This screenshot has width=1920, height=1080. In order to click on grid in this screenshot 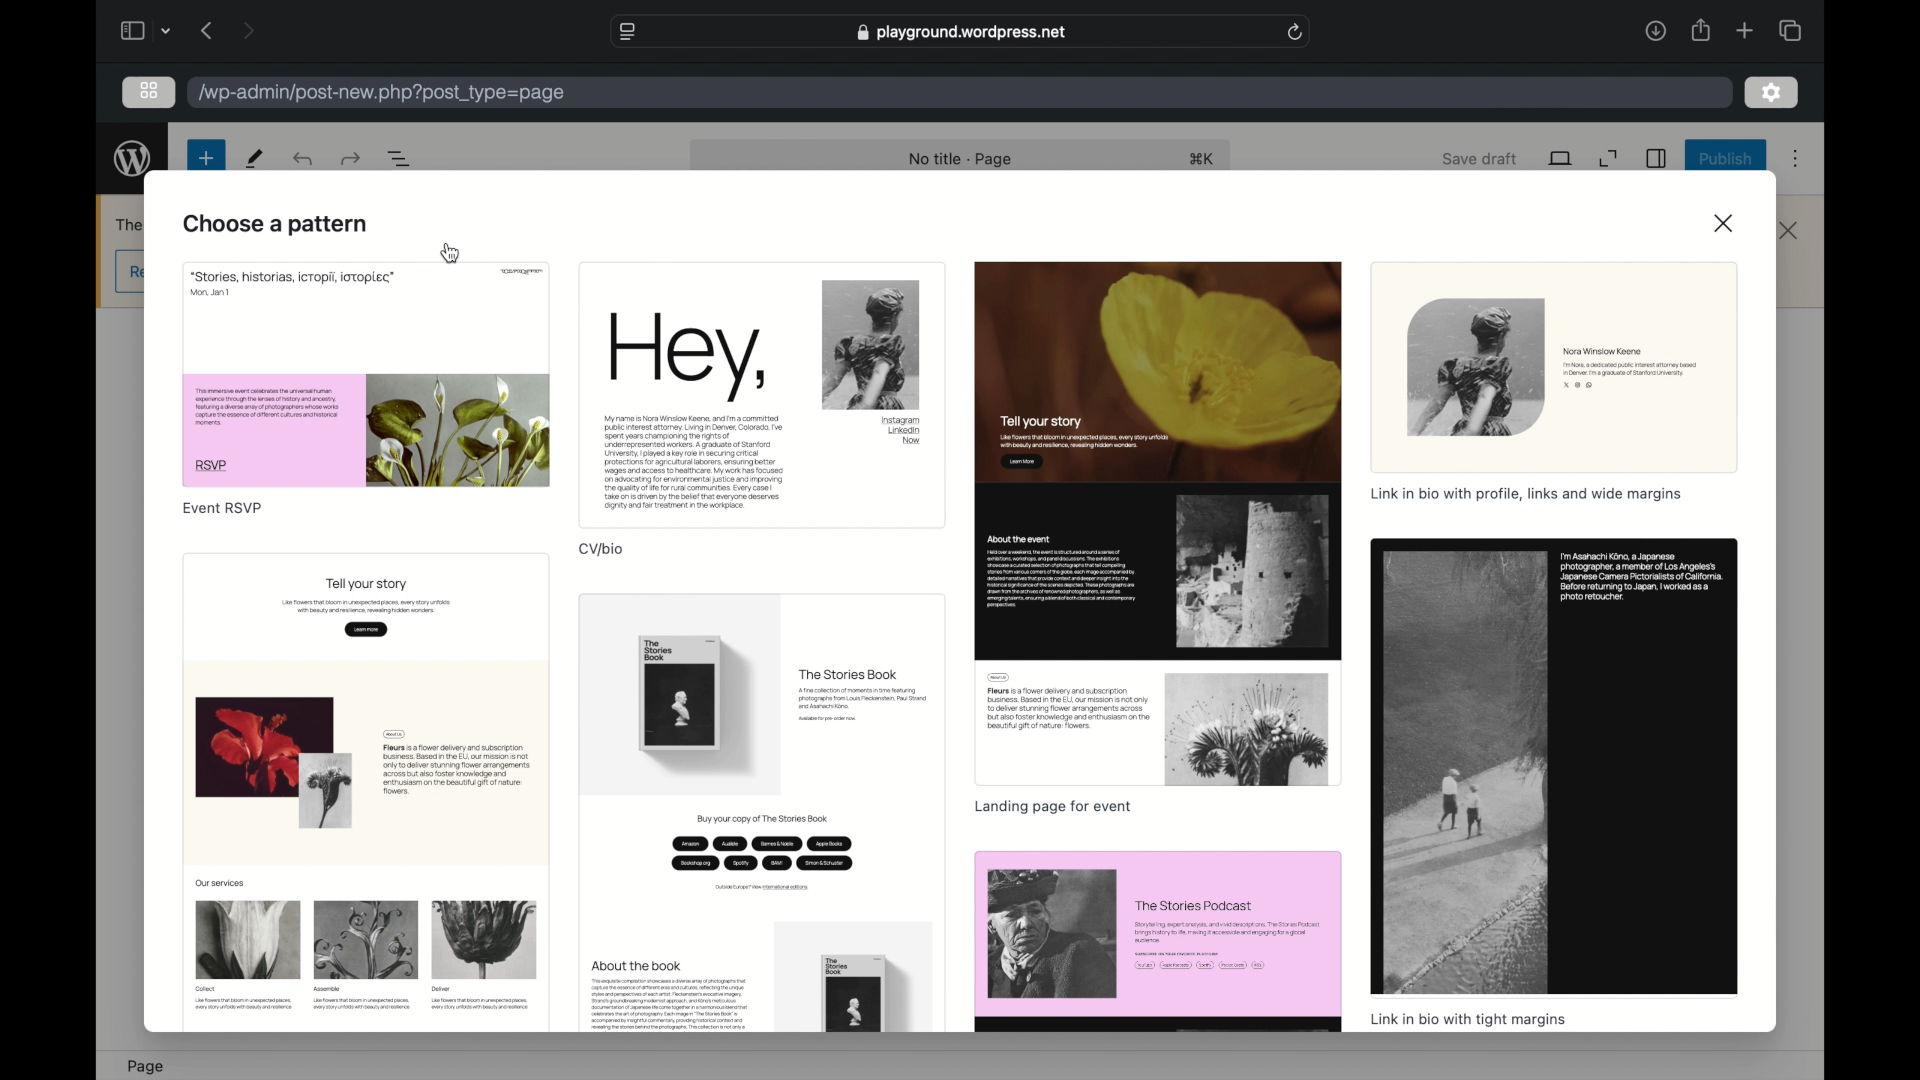, I will do `click(151, 90)`.